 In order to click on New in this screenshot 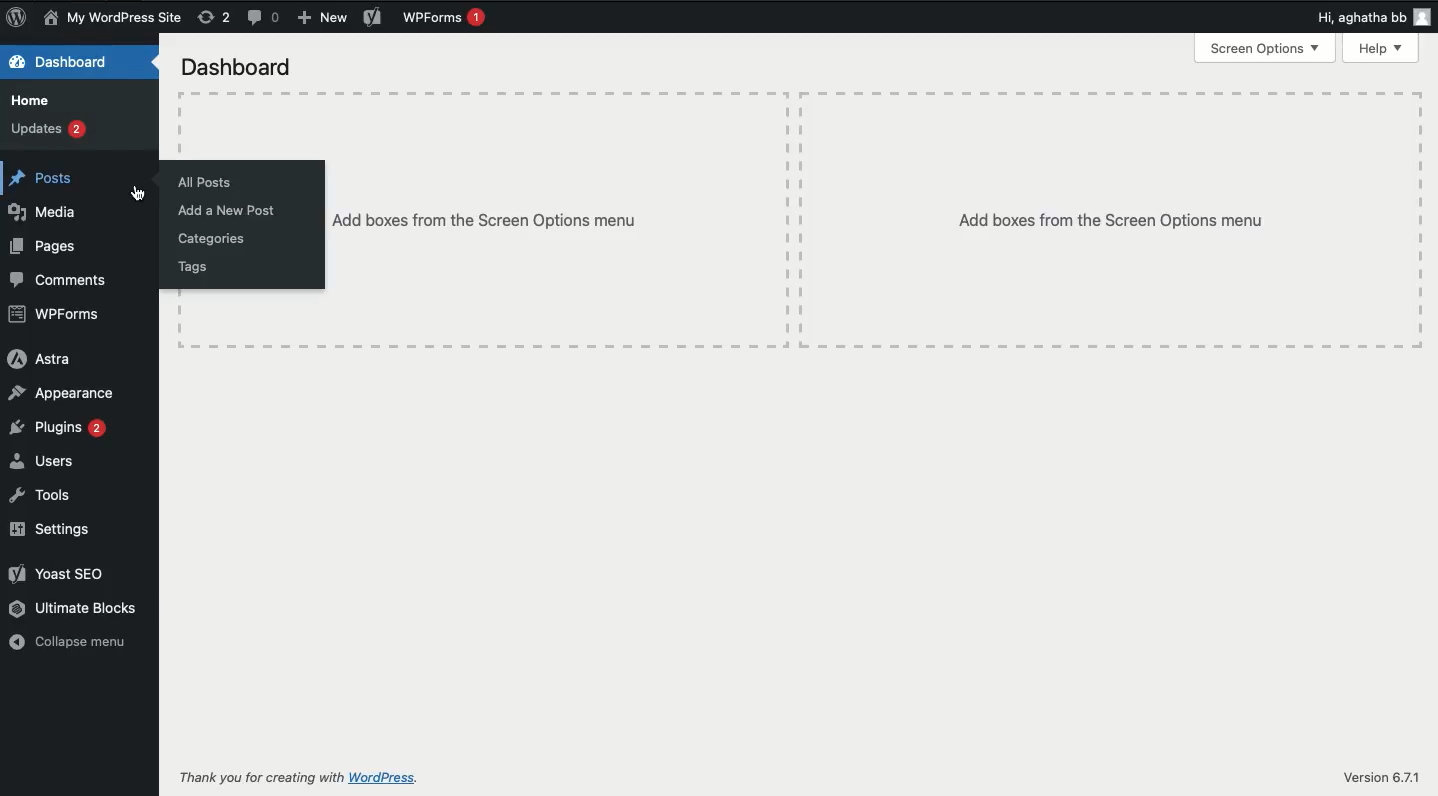, I will do `click(325, 17)`.